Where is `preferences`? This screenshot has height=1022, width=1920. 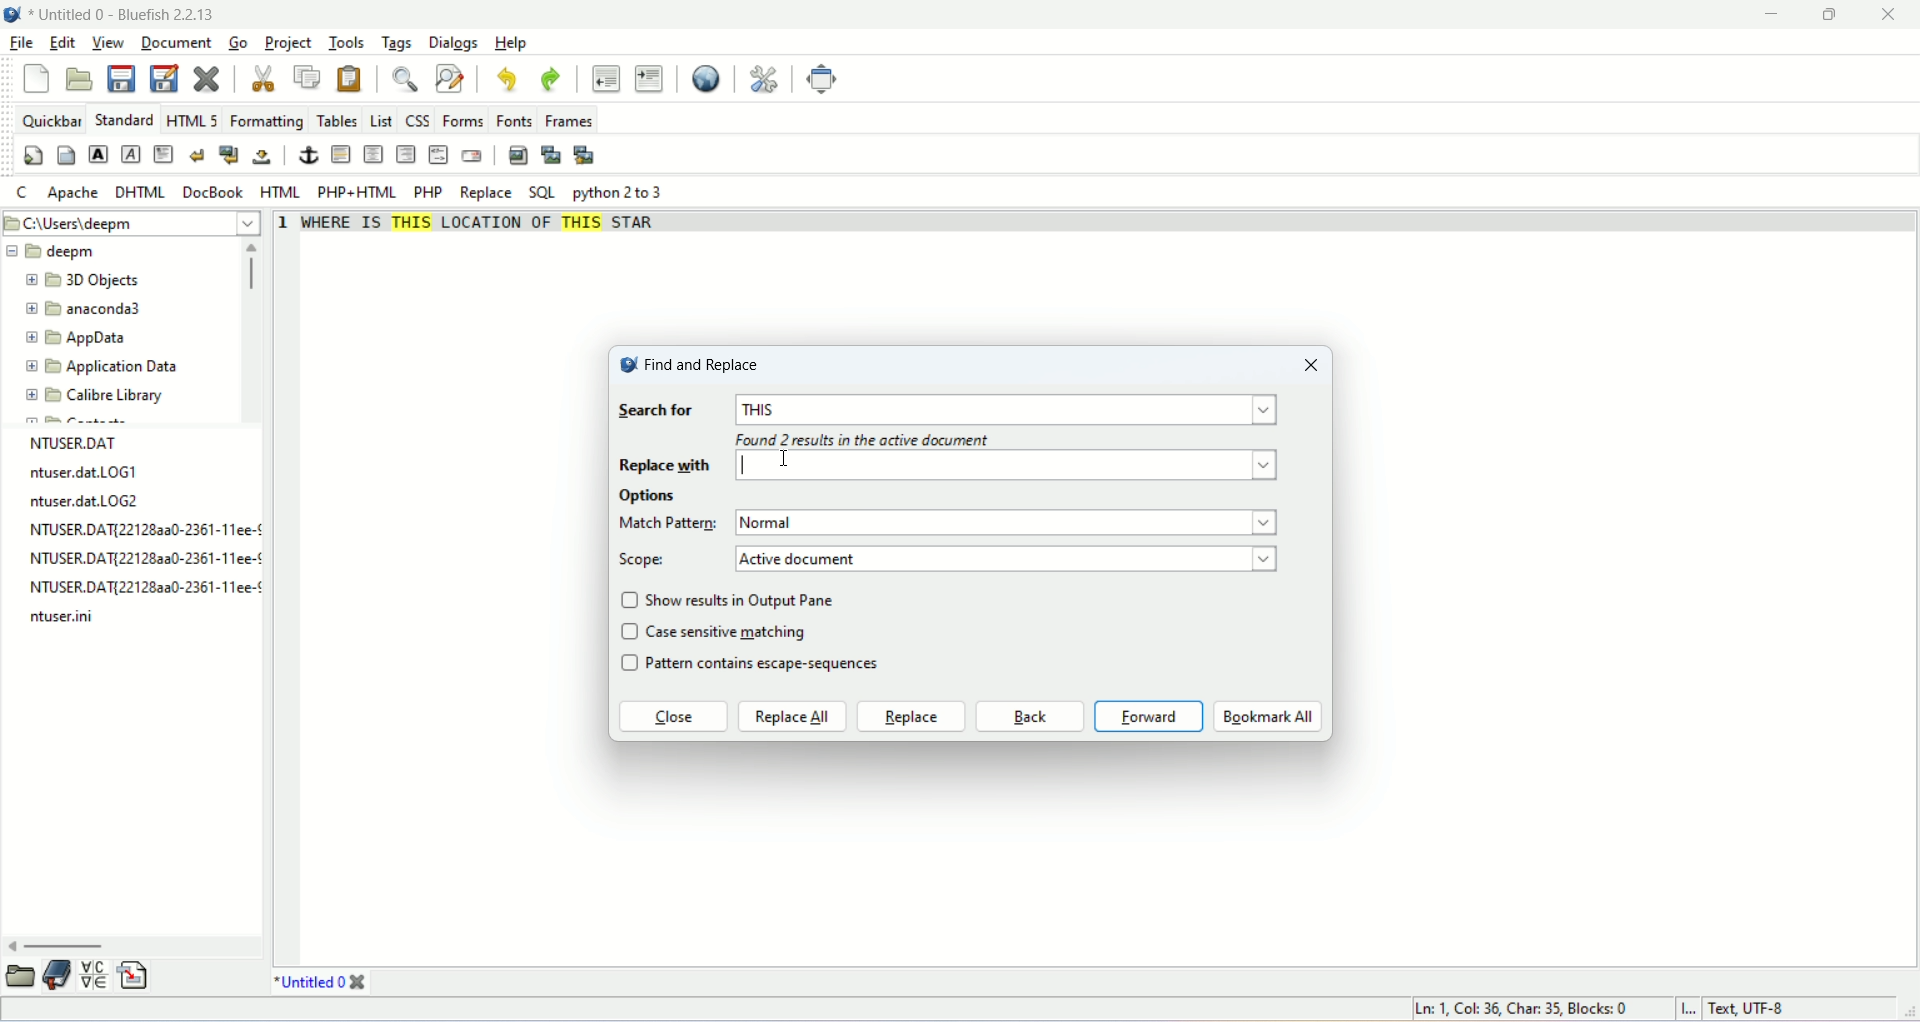
preferences is located at coordinates (764, 80).